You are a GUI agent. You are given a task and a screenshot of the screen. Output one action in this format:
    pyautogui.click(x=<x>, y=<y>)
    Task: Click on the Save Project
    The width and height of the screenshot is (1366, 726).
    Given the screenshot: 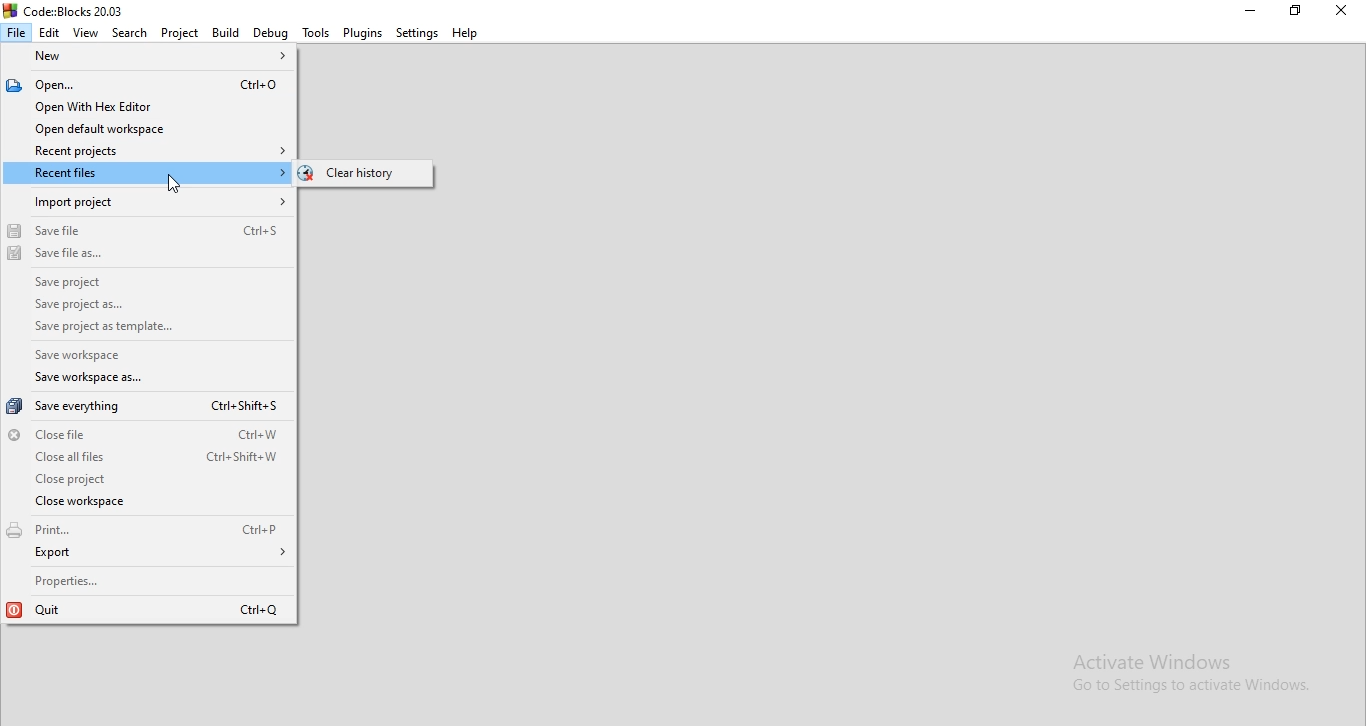 What is the action you would take?
    pyautogui.click(x=152, y=287)
    